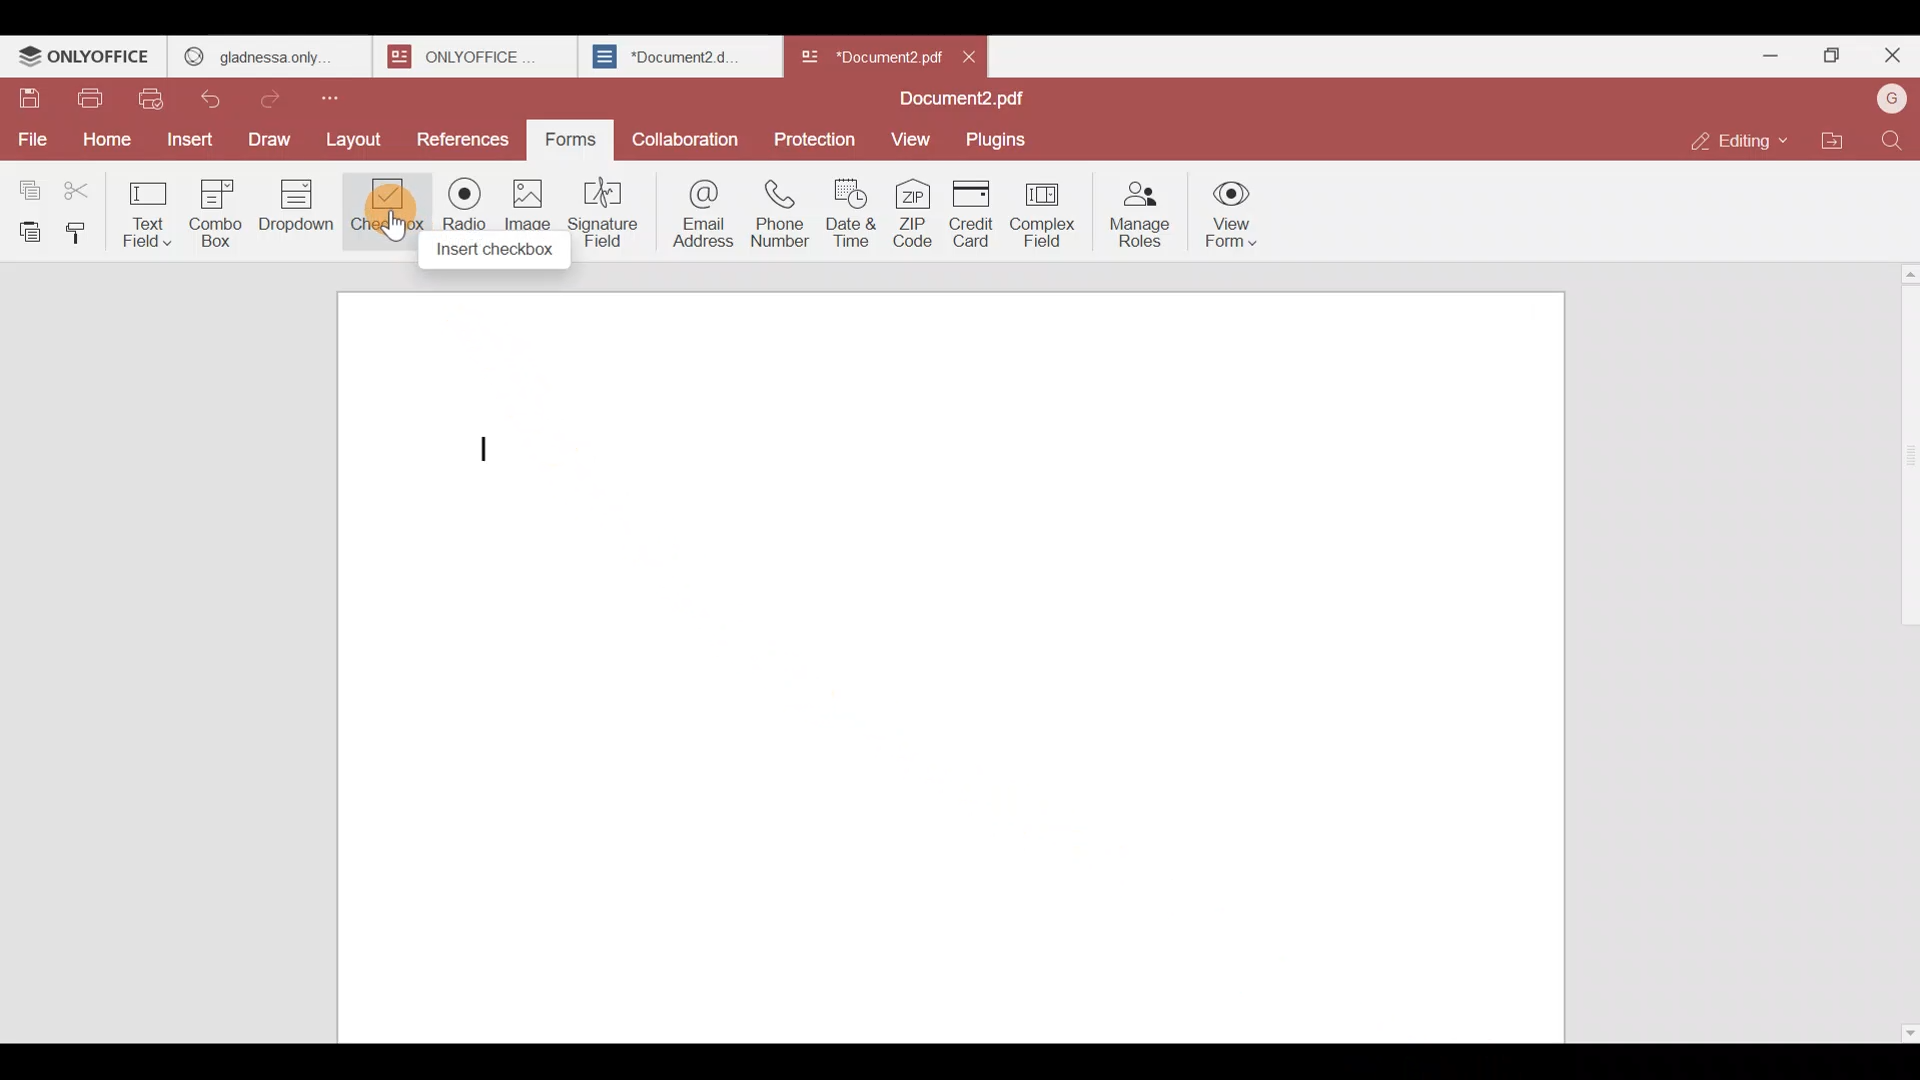 The width and height of the screenshot is (1920, 1080). Describe the element at coordinates (26, 230) in the screenshot. I see `Paste` at that location.